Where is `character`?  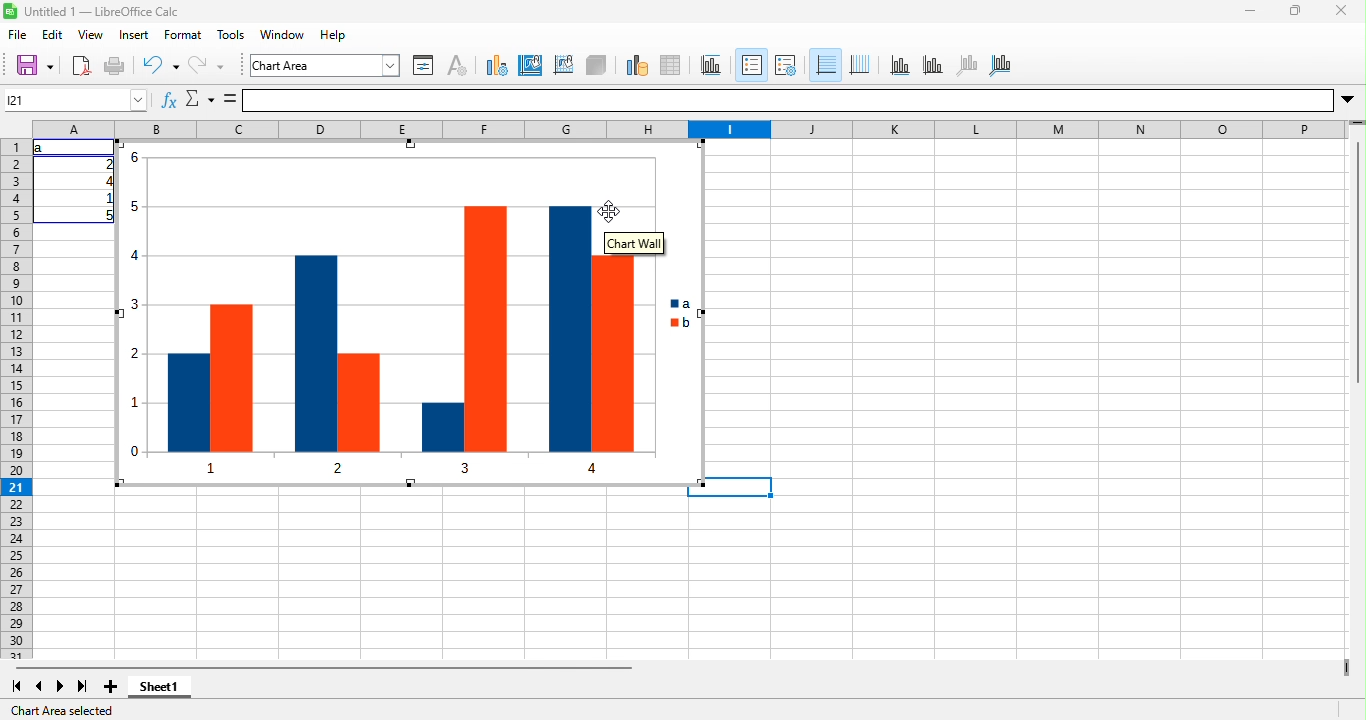
character is located at coordinates (457, 67).